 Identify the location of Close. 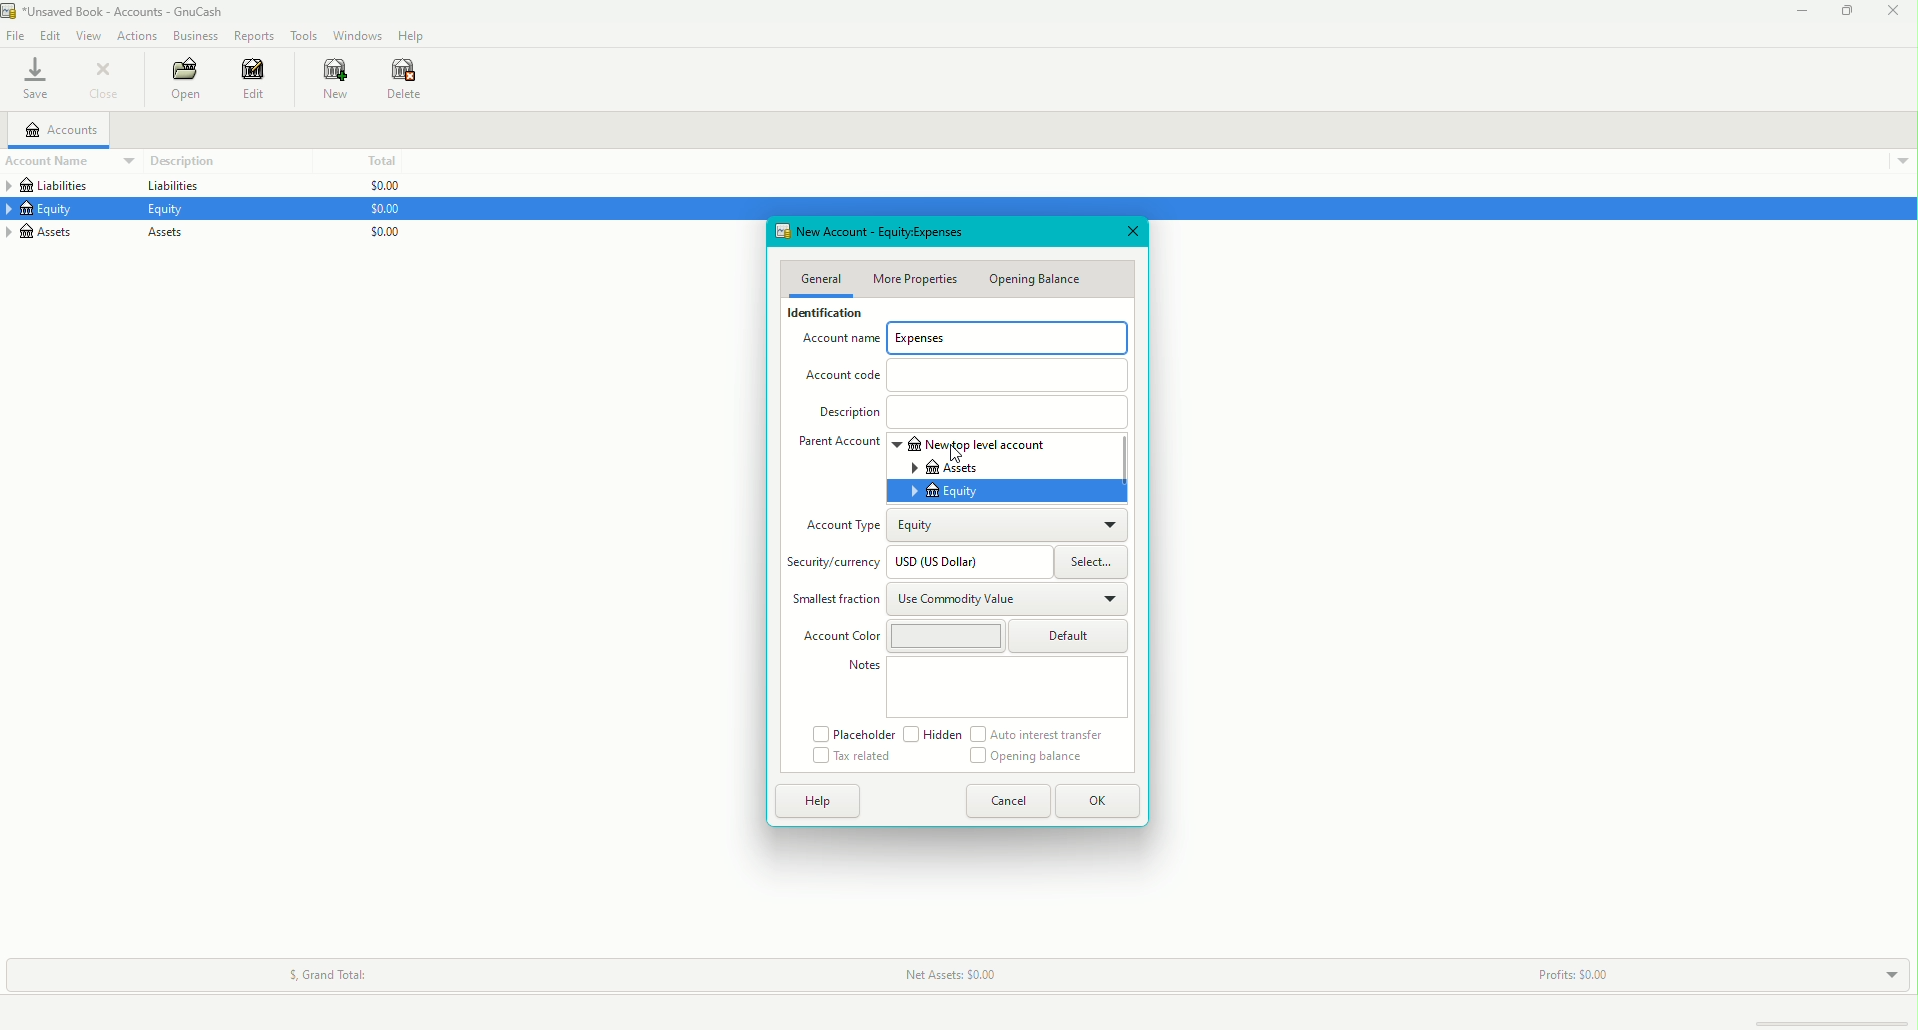
(106, 81).